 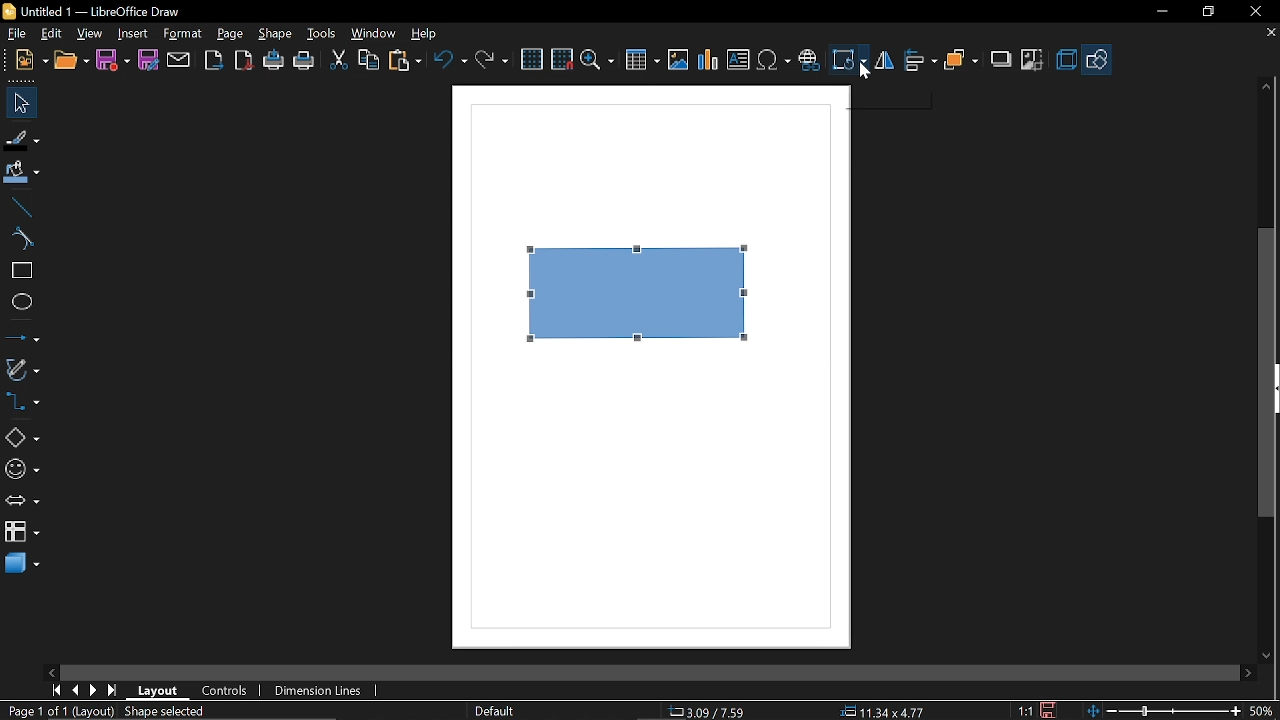 I want to click on Select, so click(x=20, y=104).